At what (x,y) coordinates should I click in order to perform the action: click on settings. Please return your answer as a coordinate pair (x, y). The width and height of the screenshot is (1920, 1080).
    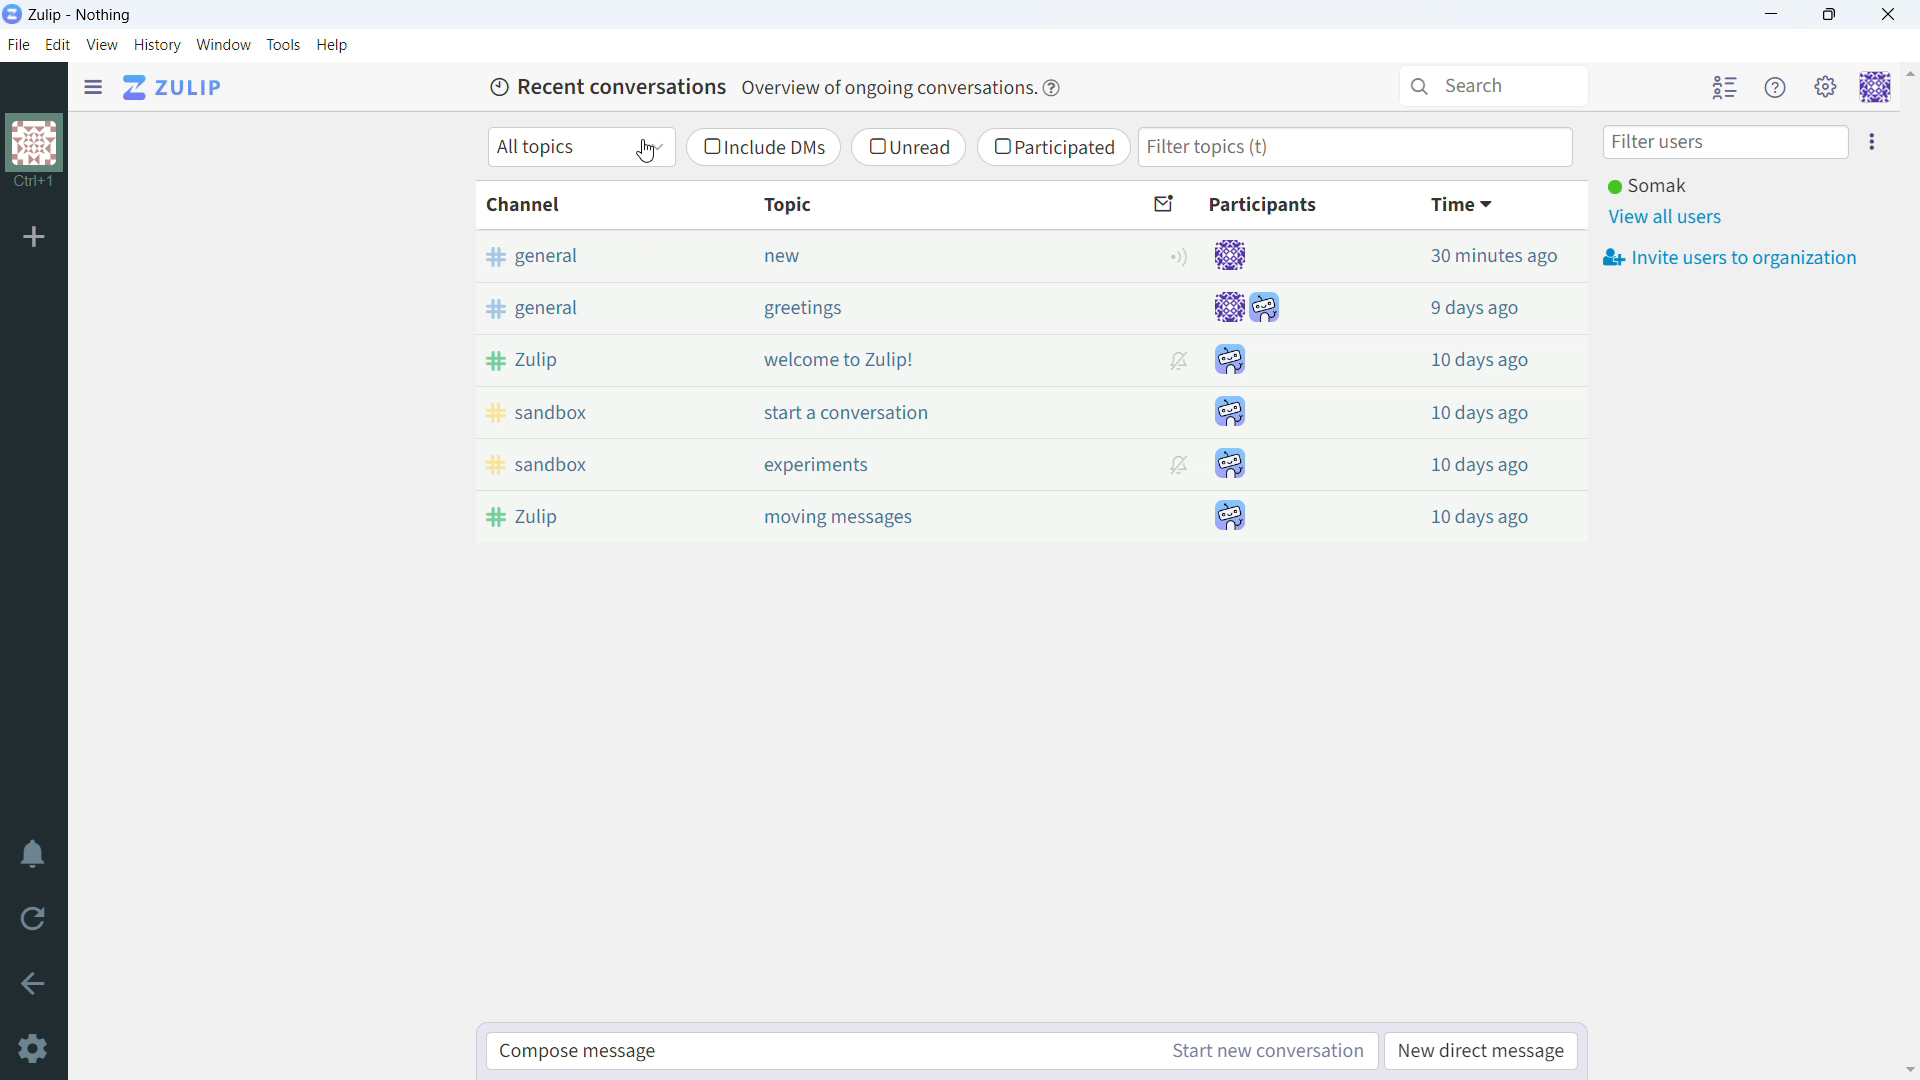
    Looking at the image, I should click on (35, 1050).